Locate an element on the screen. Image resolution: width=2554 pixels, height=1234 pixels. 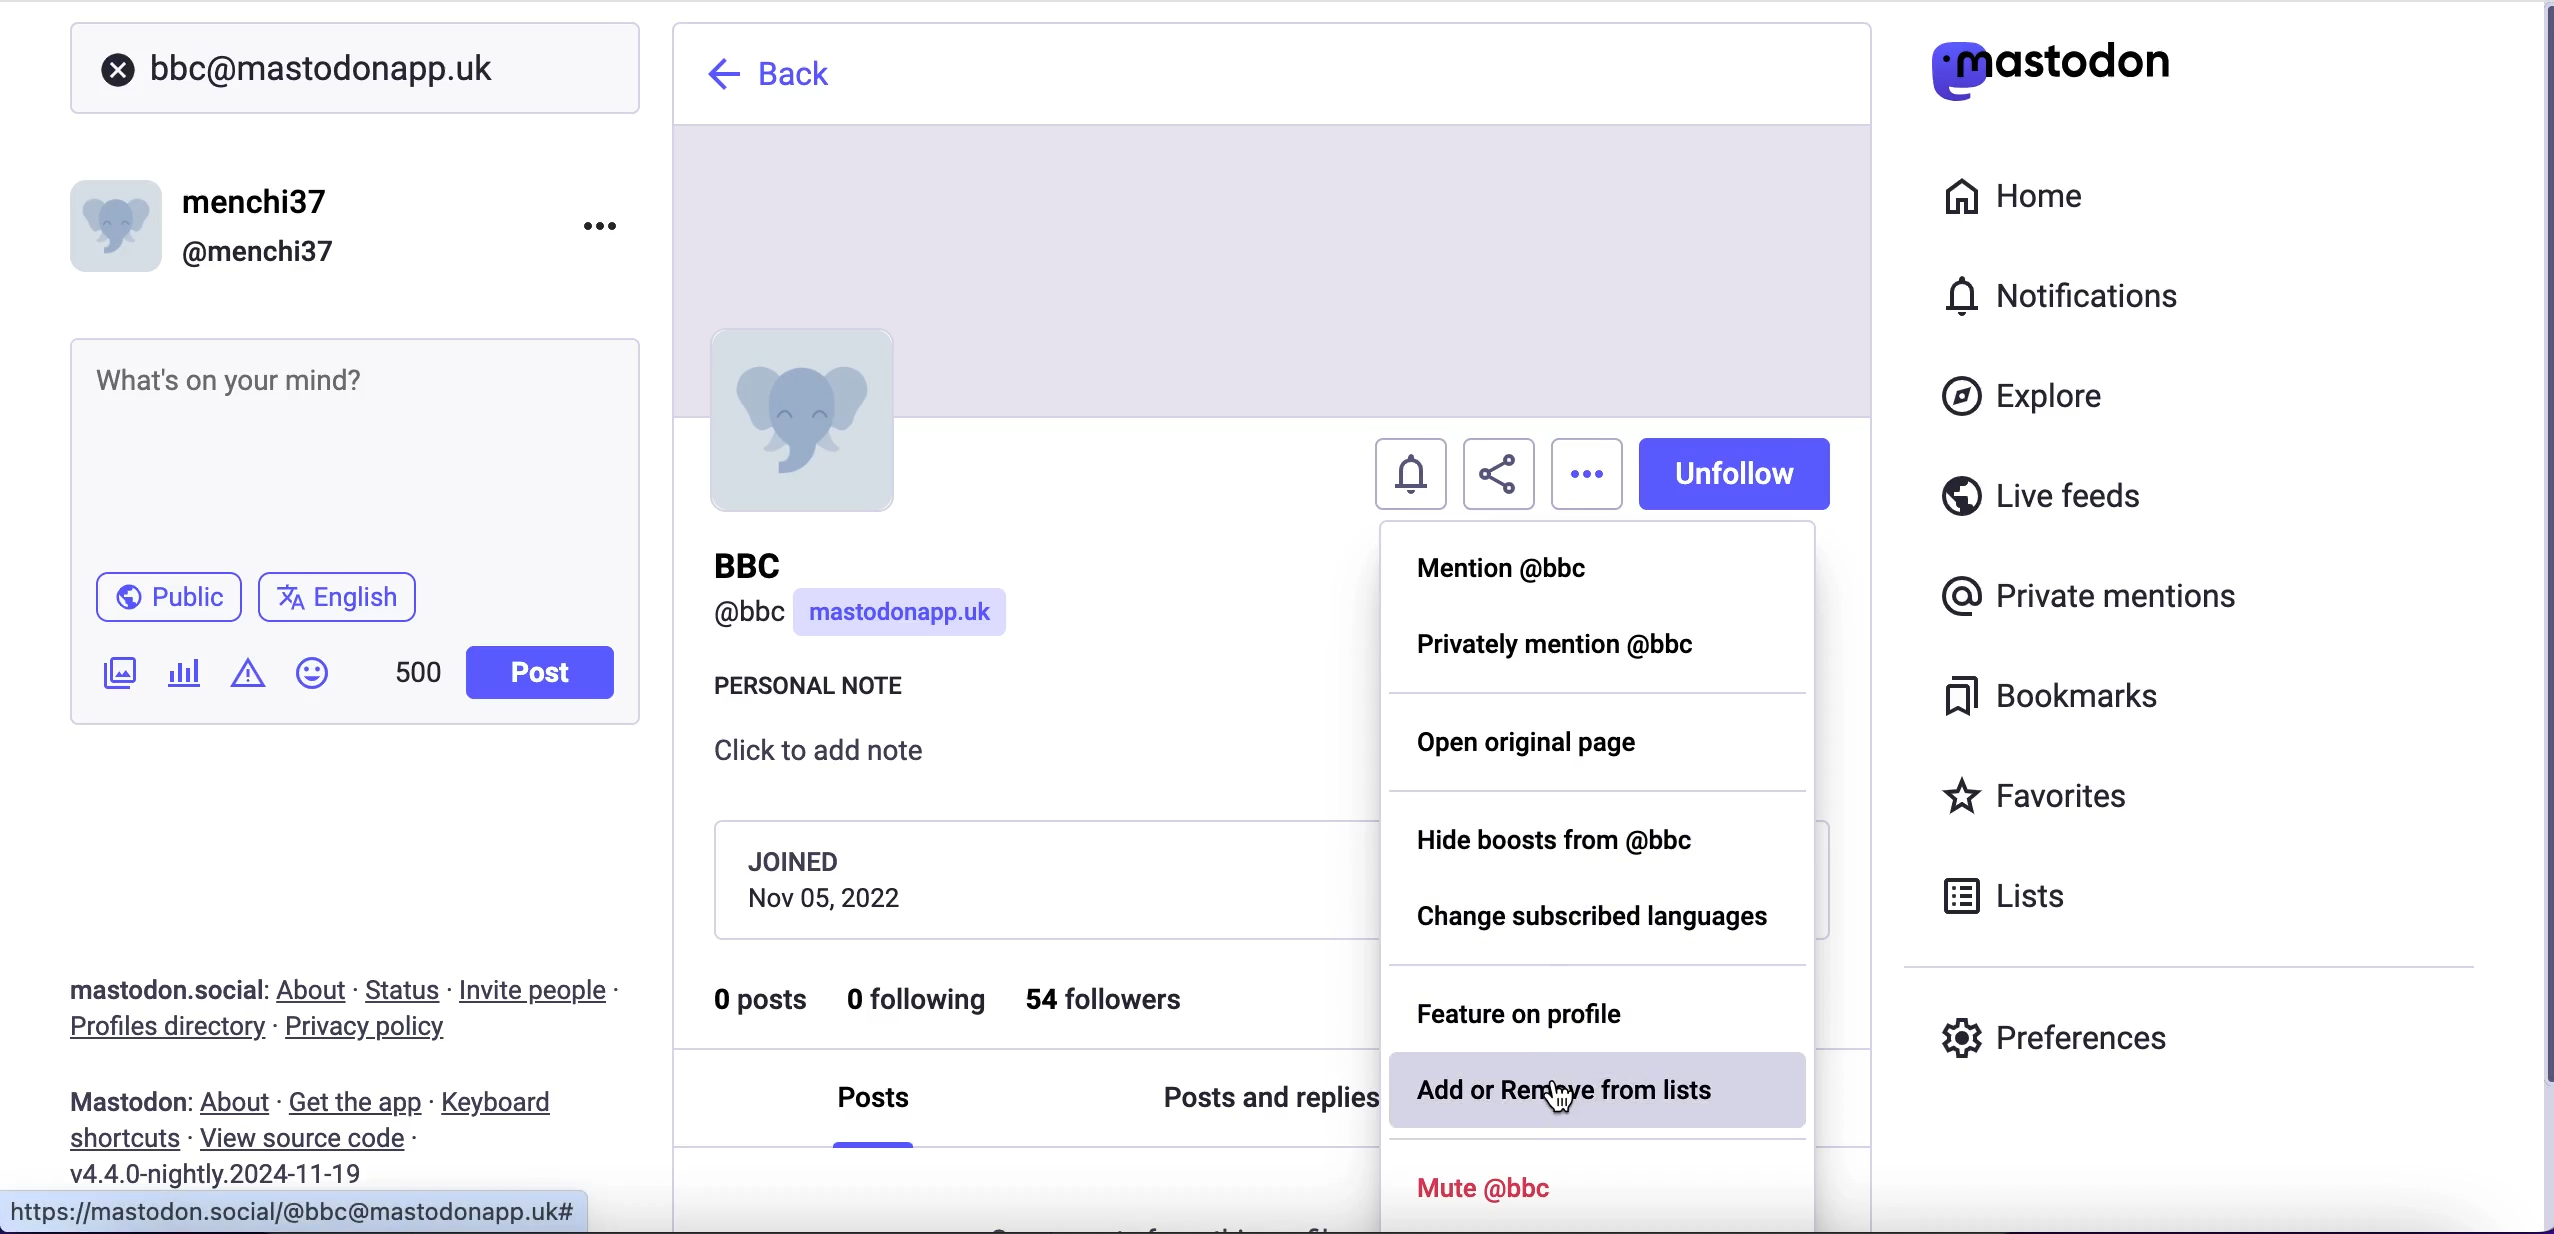
emojis is located at coordinates (321, 683).